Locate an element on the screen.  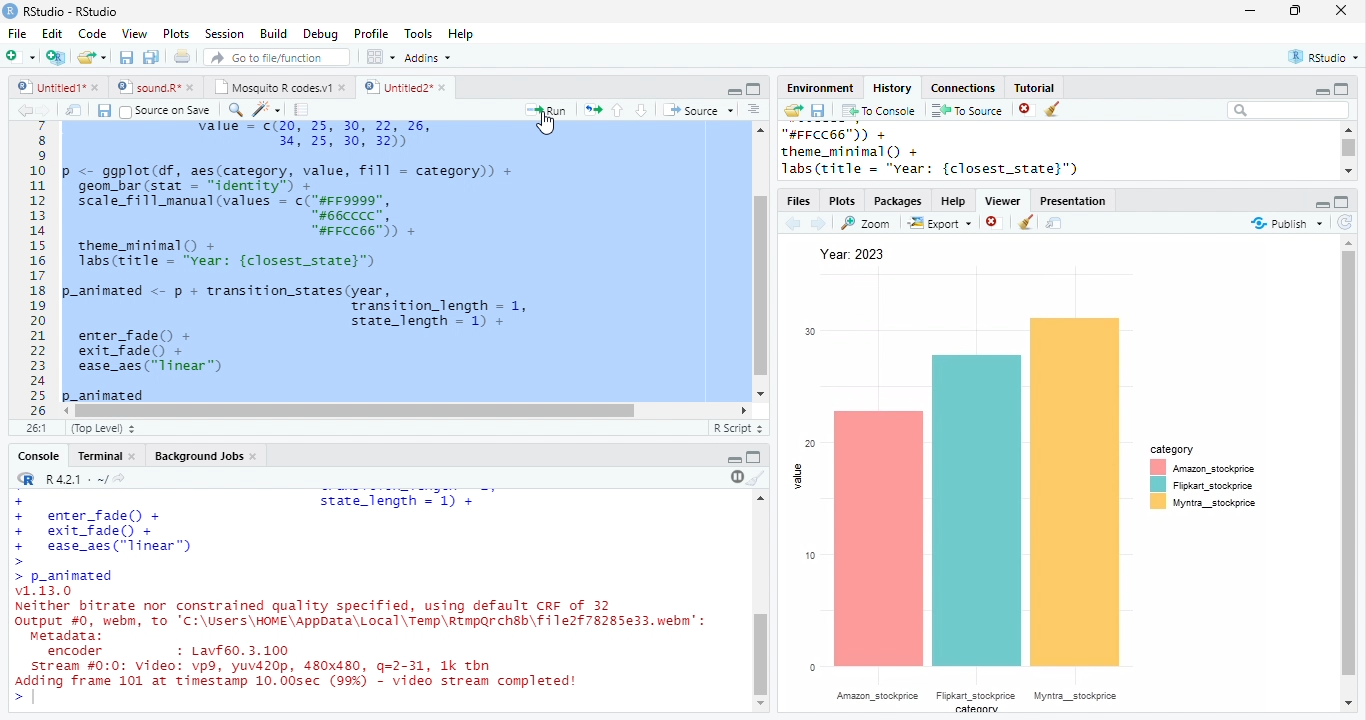
value meter is located at coordinates (814, 490).